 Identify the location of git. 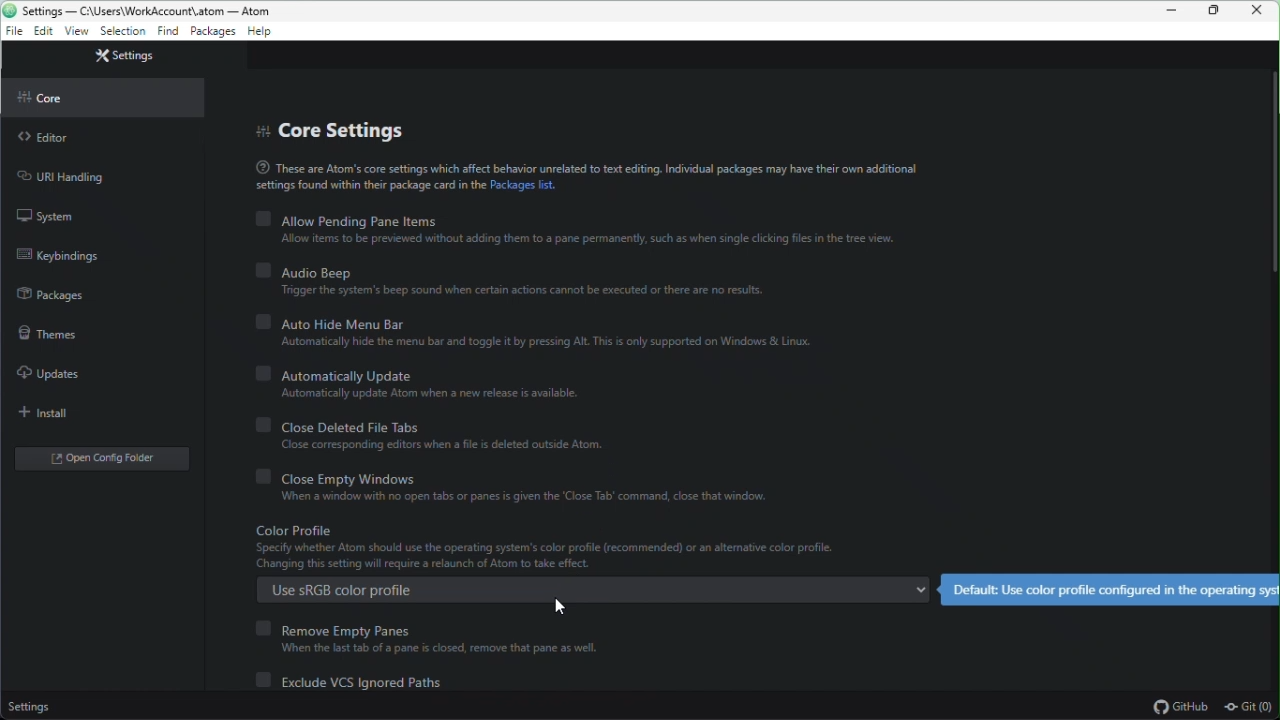
(1252, 708).